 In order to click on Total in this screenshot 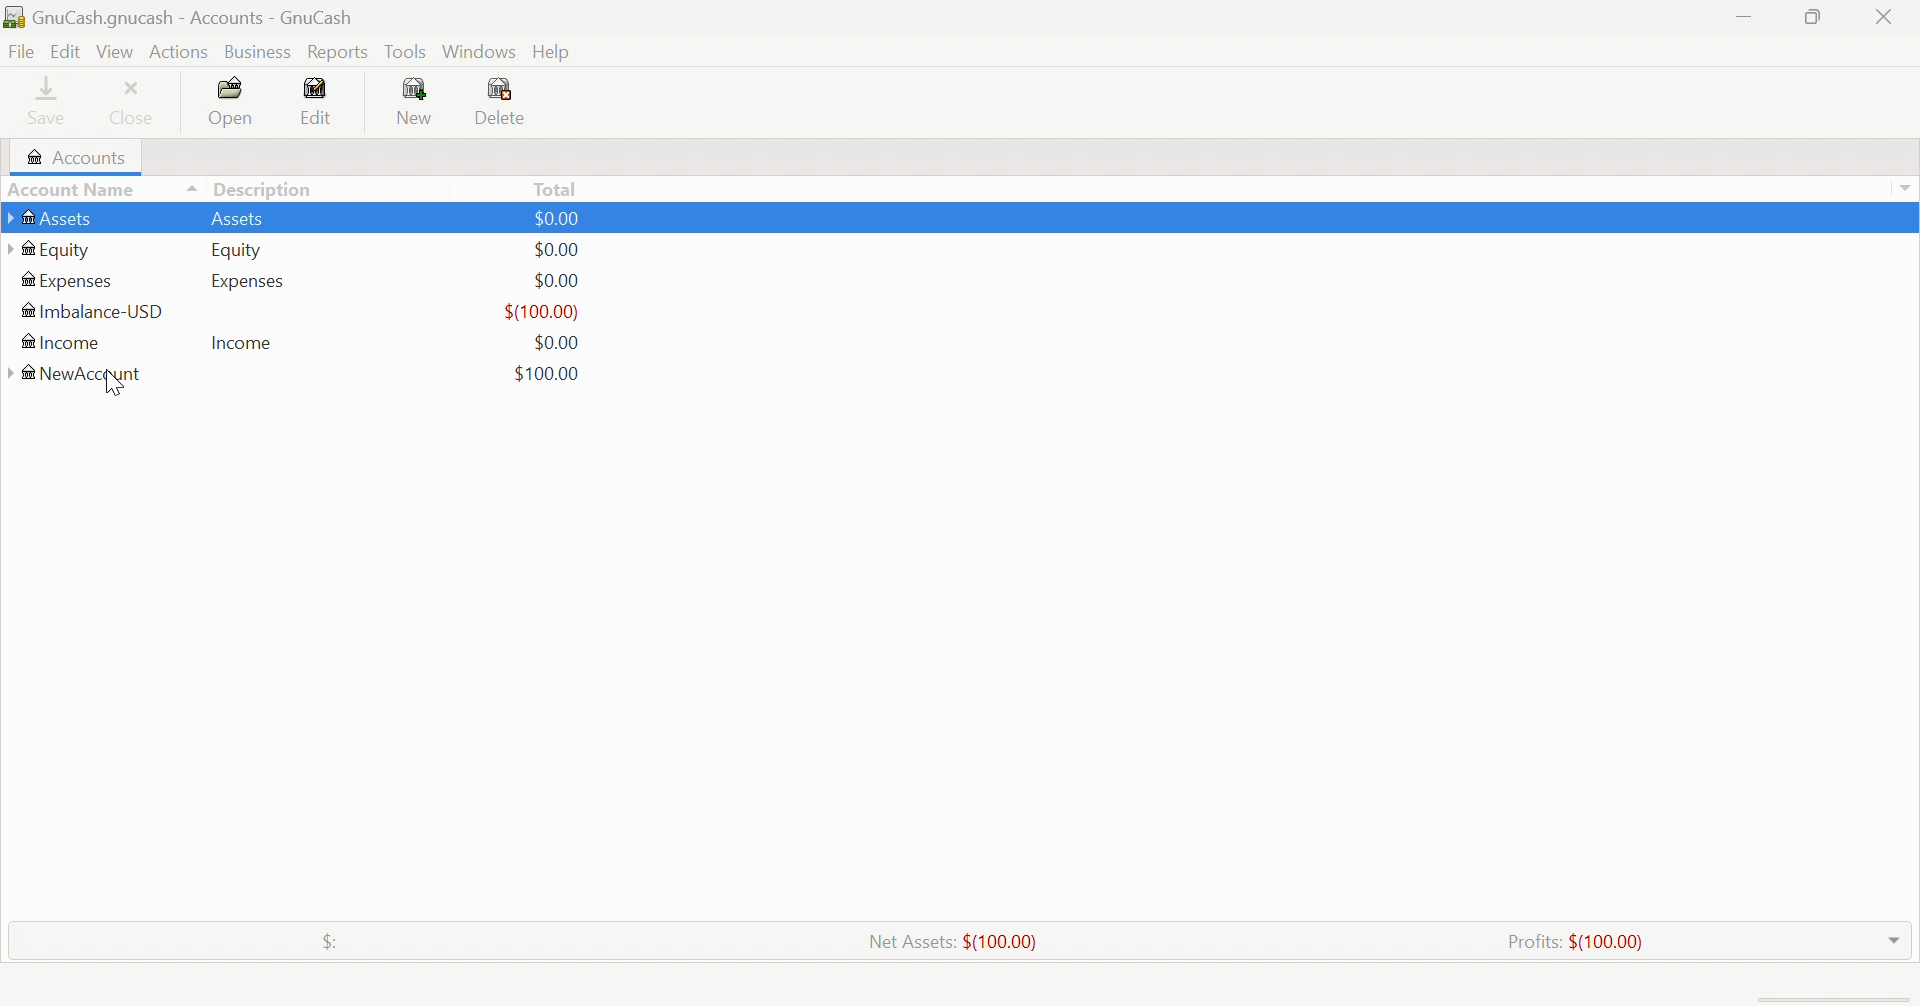, I will do `click(551, 188)`.